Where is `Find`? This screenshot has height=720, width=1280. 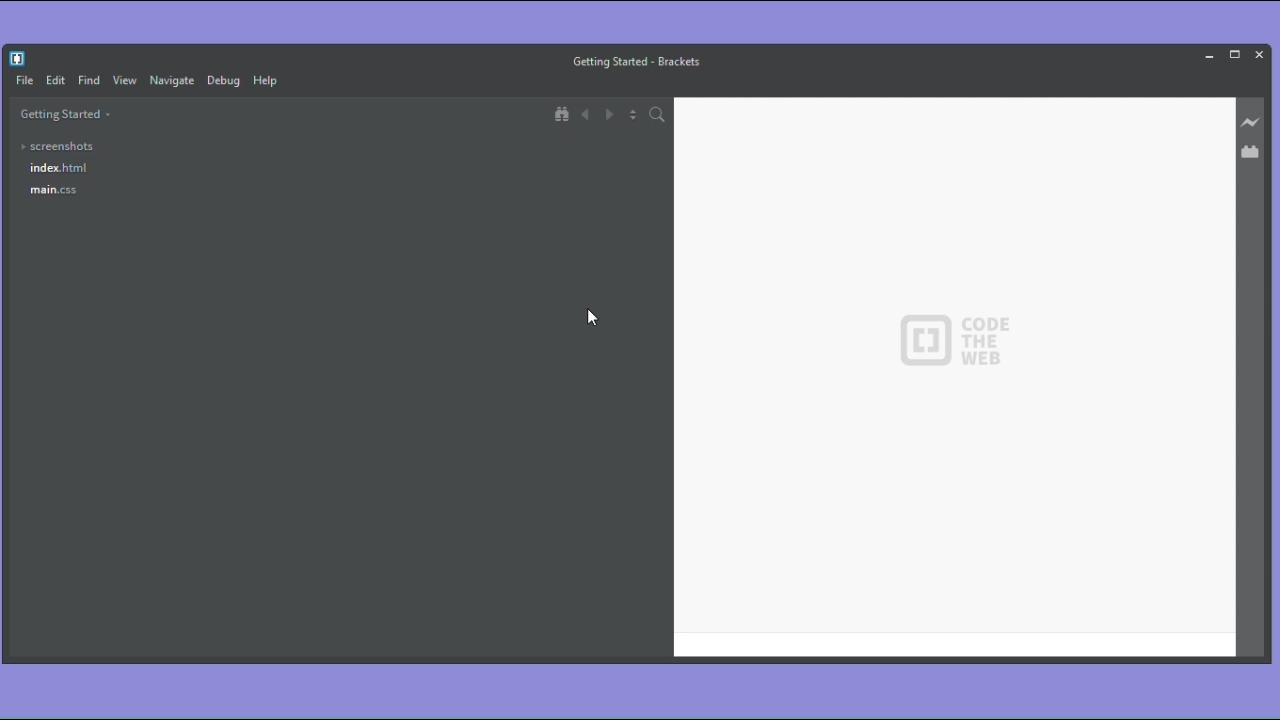 Find is located at coordinates (88, 81).